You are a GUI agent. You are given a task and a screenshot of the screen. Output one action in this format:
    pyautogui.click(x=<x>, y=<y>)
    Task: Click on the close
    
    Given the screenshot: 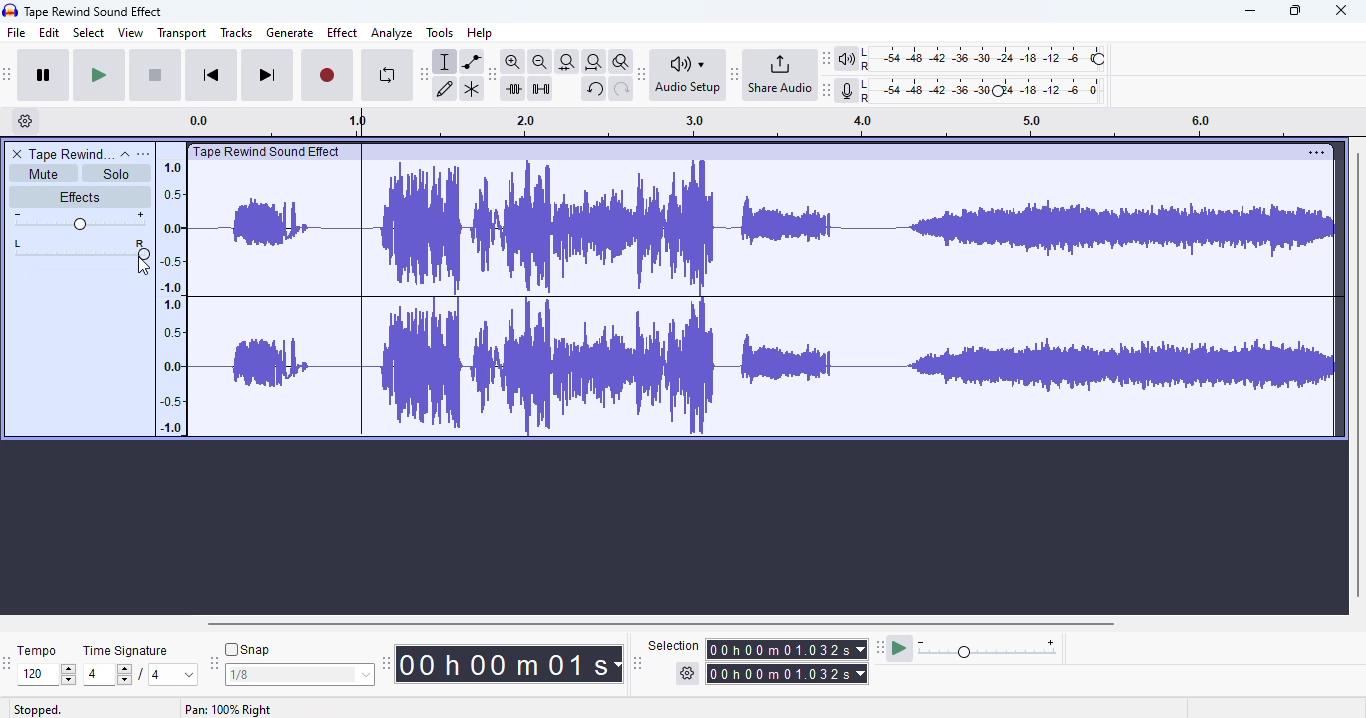 What is the action you would take?
    pyautogui.click(x=1340, y=10)
    